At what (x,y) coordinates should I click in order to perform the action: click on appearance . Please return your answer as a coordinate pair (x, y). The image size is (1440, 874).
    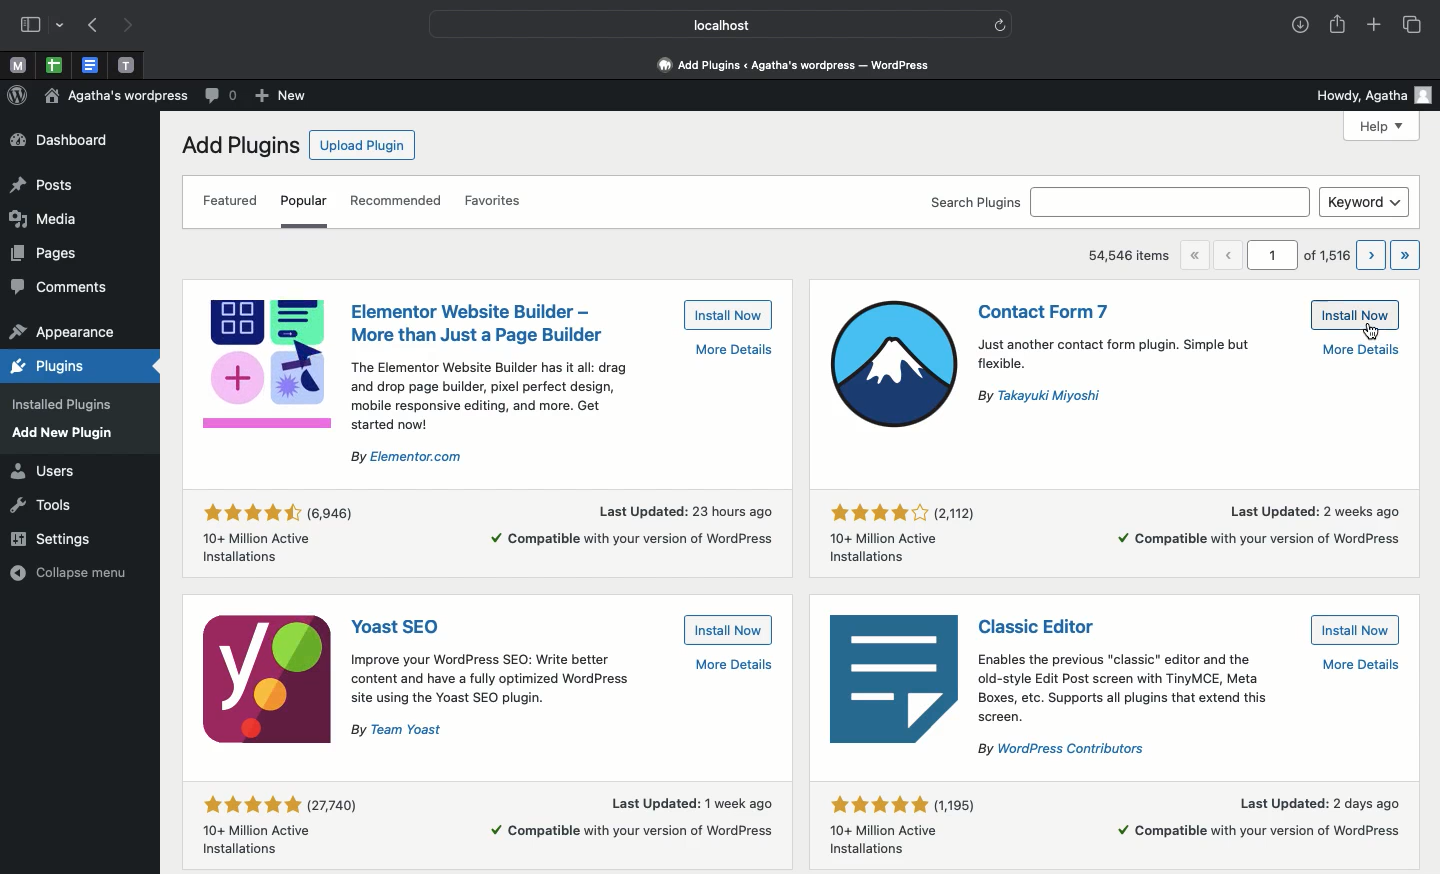
    Looking at the image, I should click on (62, 334).